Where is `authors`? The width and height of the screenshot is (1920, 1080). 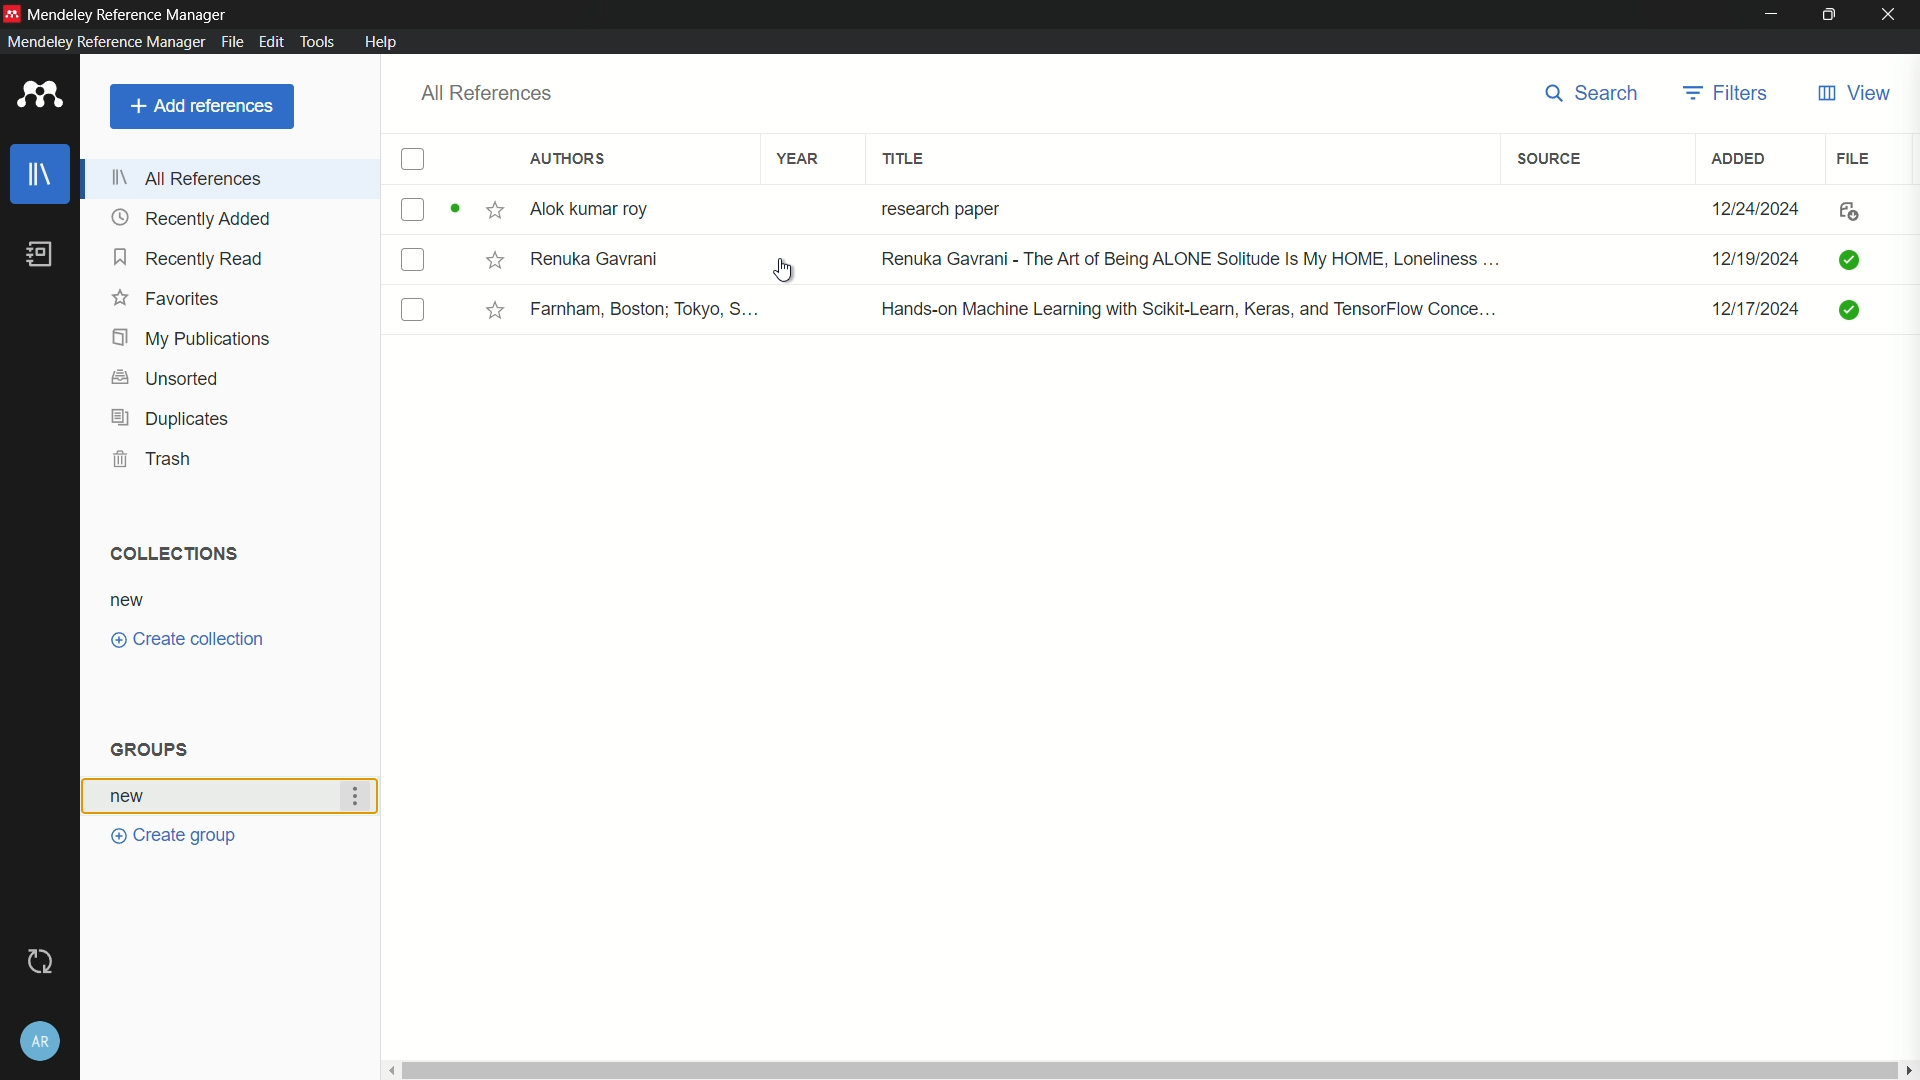
authors is located at coordinates (568, 160).